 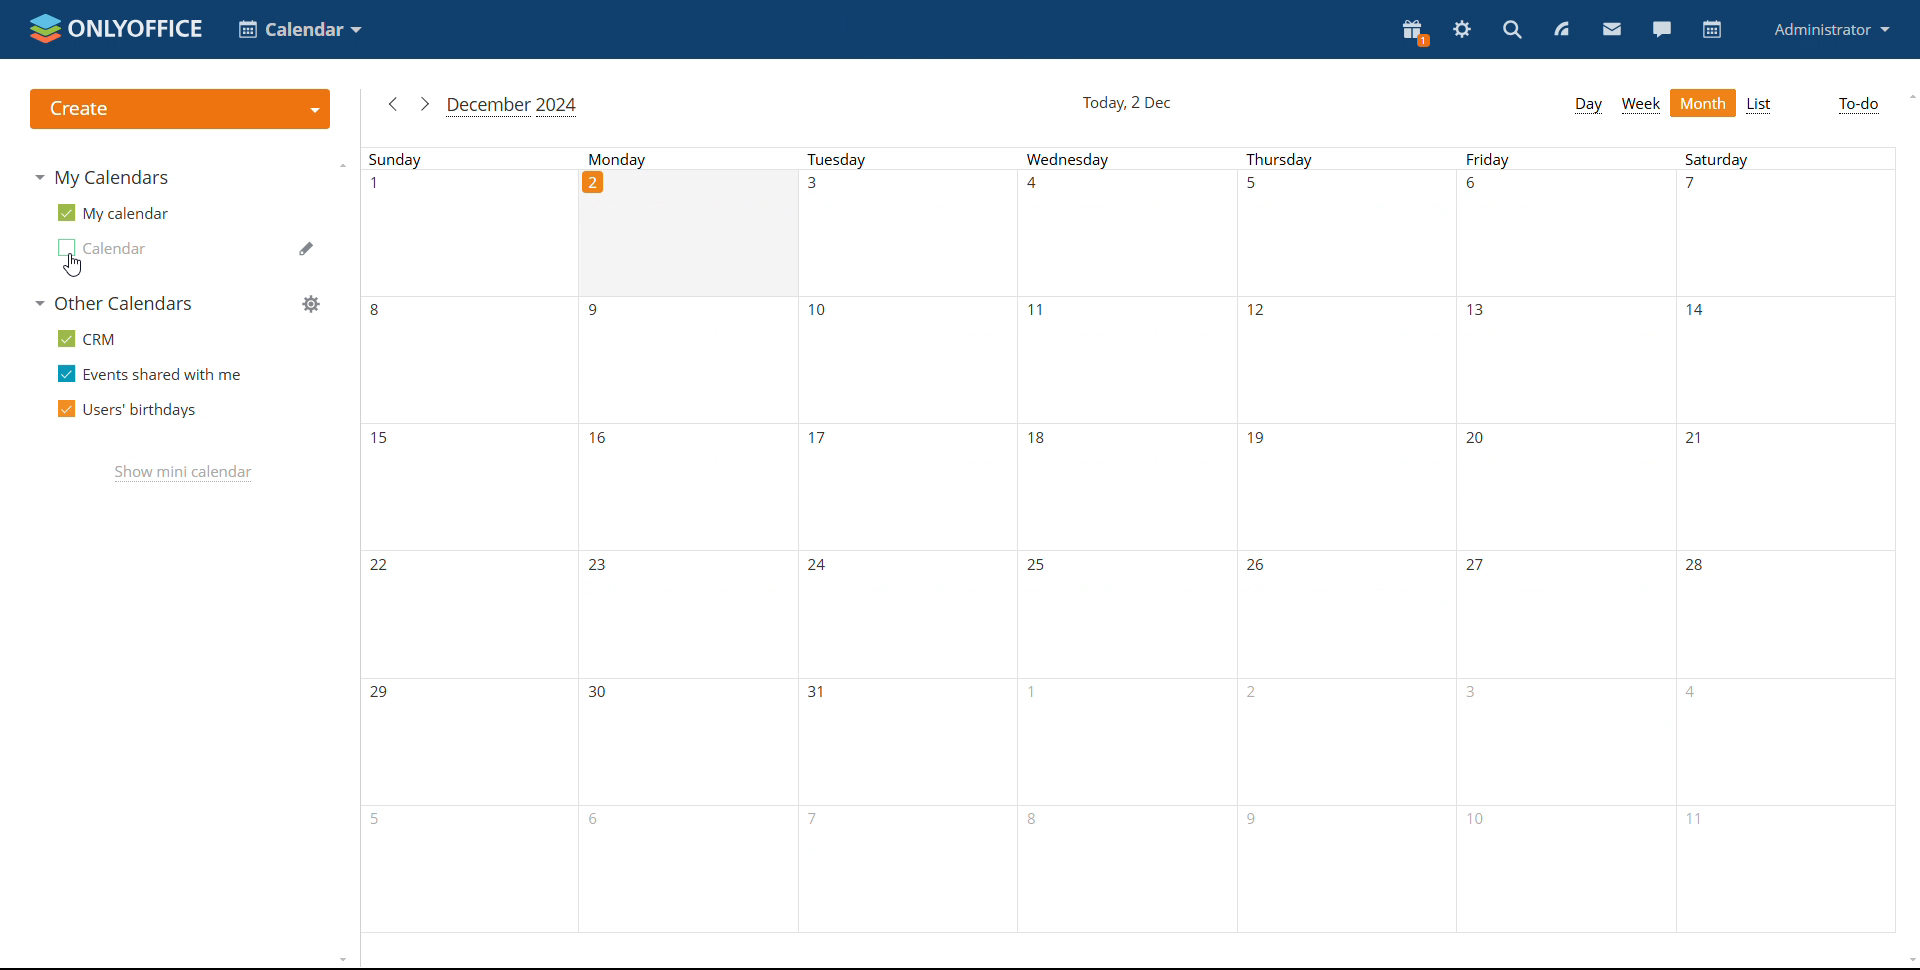 What do you see at coordinates (71, 267) in the screenshot?
I see `cursor` at bounding box center [71, 267].